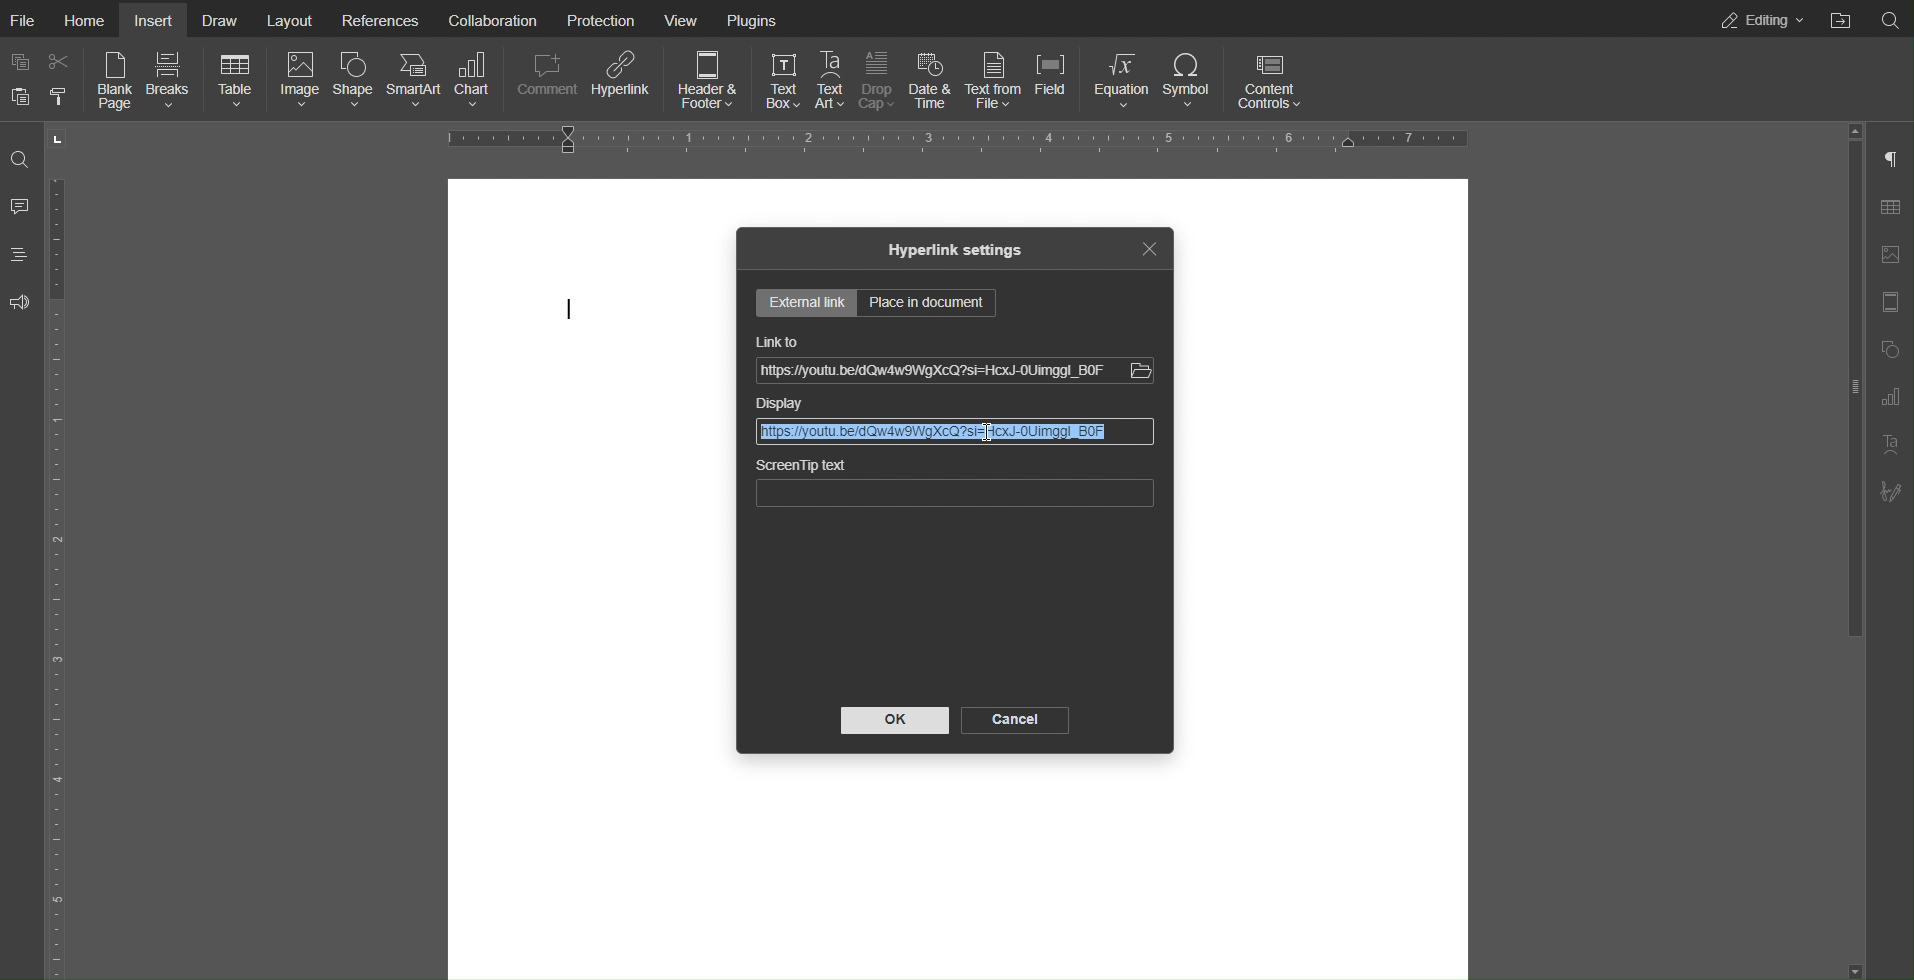 Image resolution: width=1914 pixels, height=980 pixels. What do you see at coordinates (782, 405) in the screenshot?
I see `Display` at bounding box center [782, 405].